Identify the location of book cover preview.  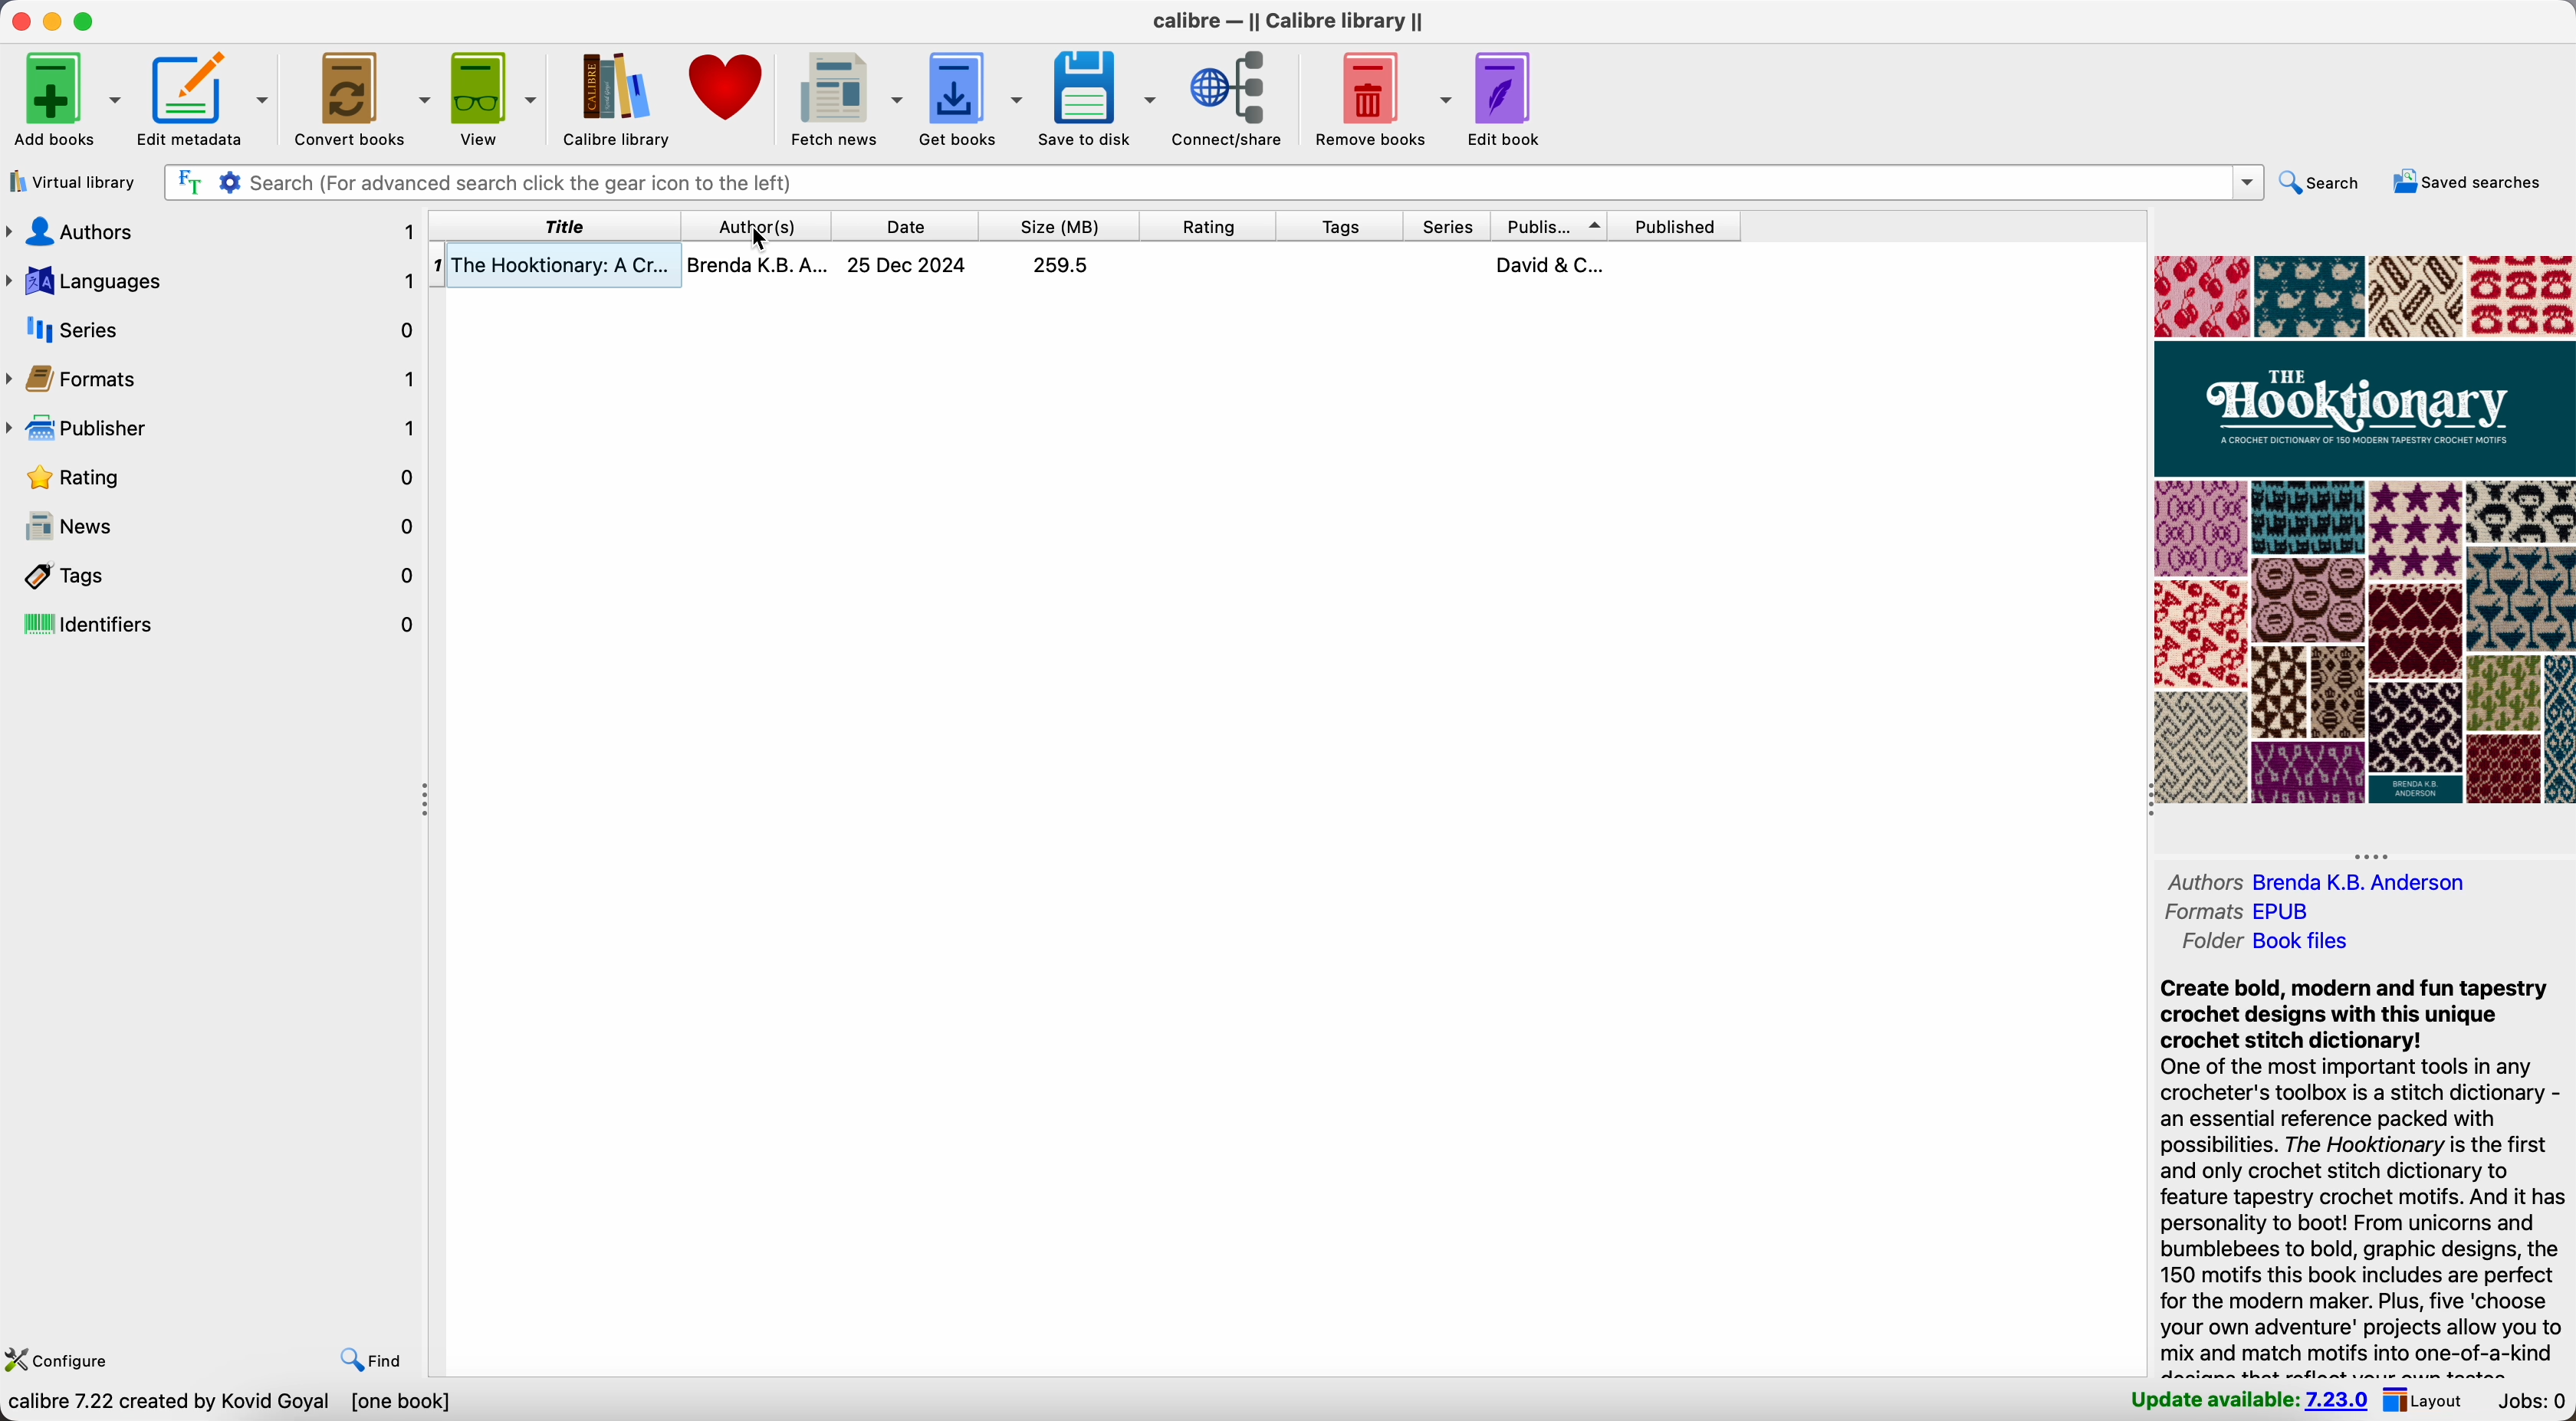
(2364, 531).